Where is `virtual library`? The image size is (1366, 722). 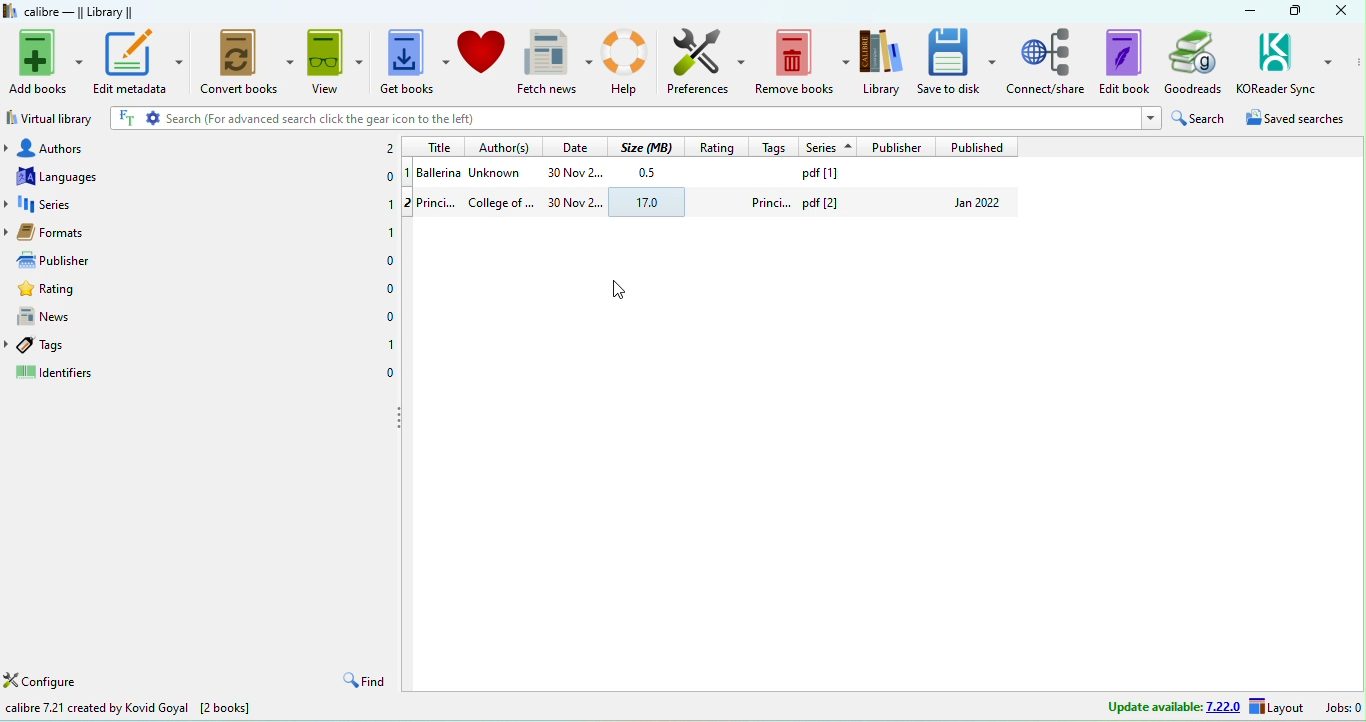 virtual library is located at coordinates (50, 117).